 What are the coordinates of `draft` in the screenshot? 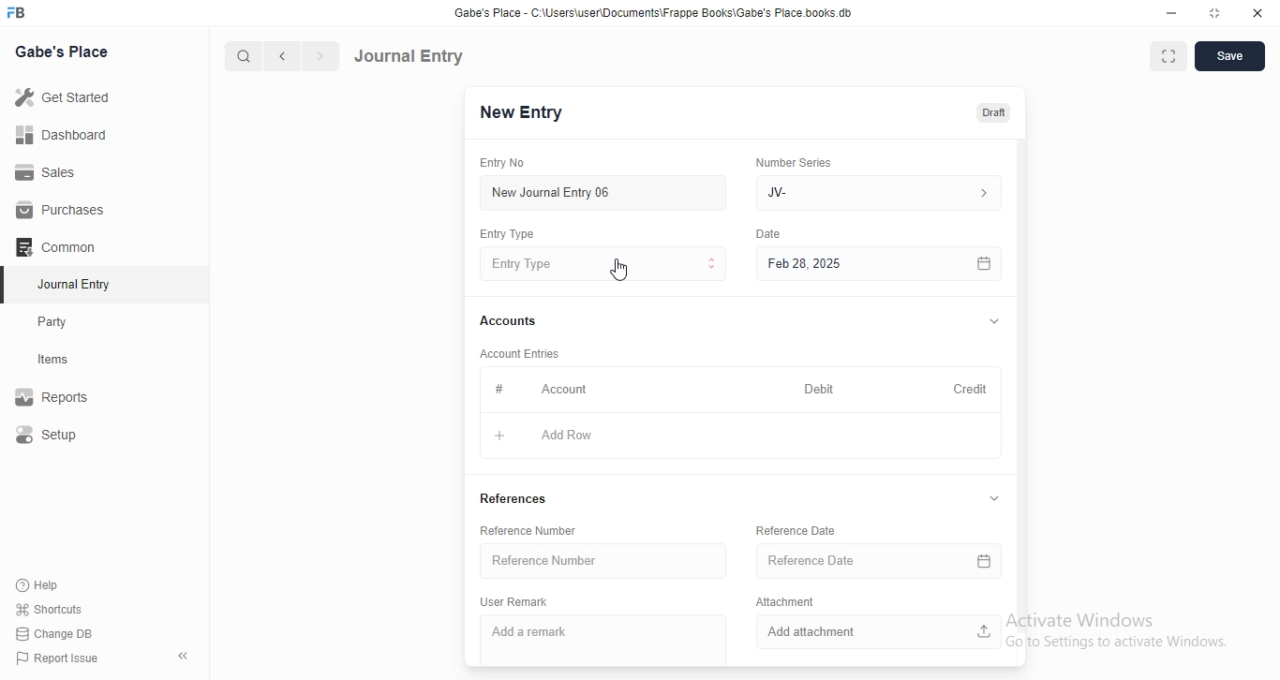 It's located at (993, 114).